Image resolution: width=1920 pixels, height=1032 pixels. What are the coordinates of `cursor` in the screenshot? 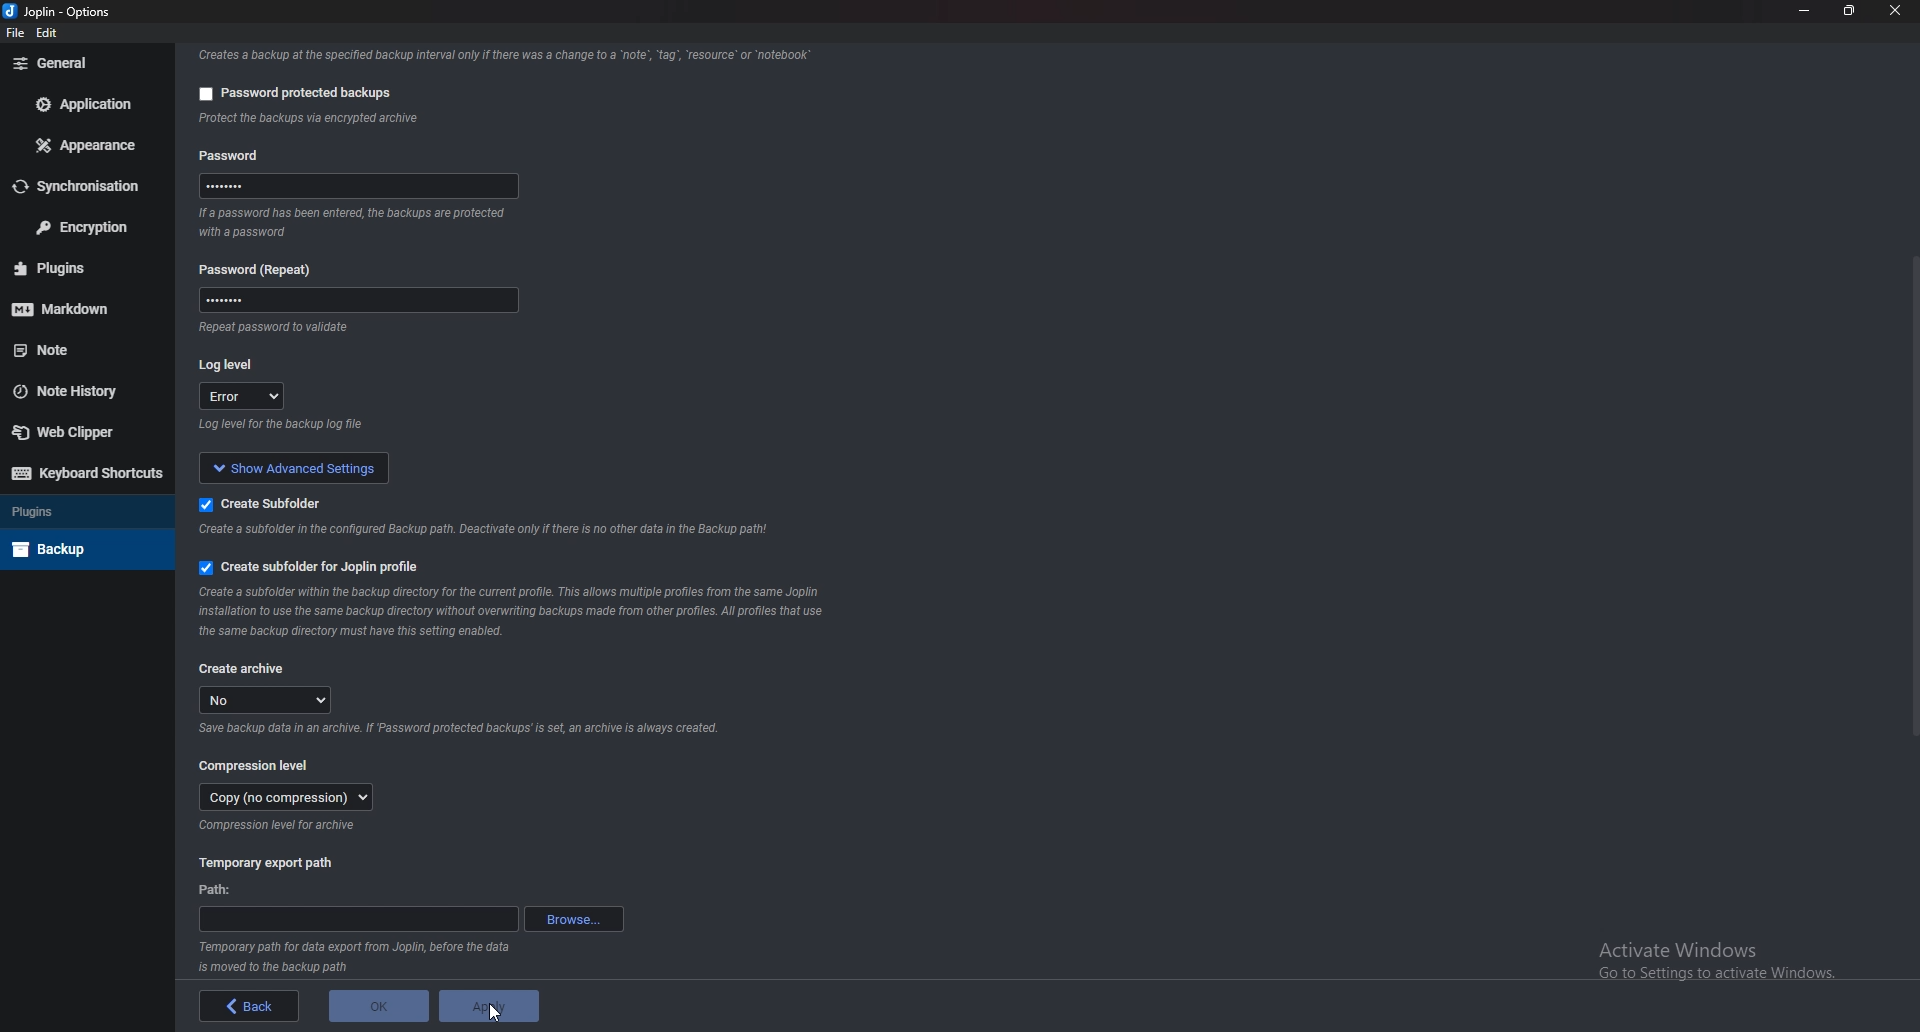 It's located at (494, 1017).